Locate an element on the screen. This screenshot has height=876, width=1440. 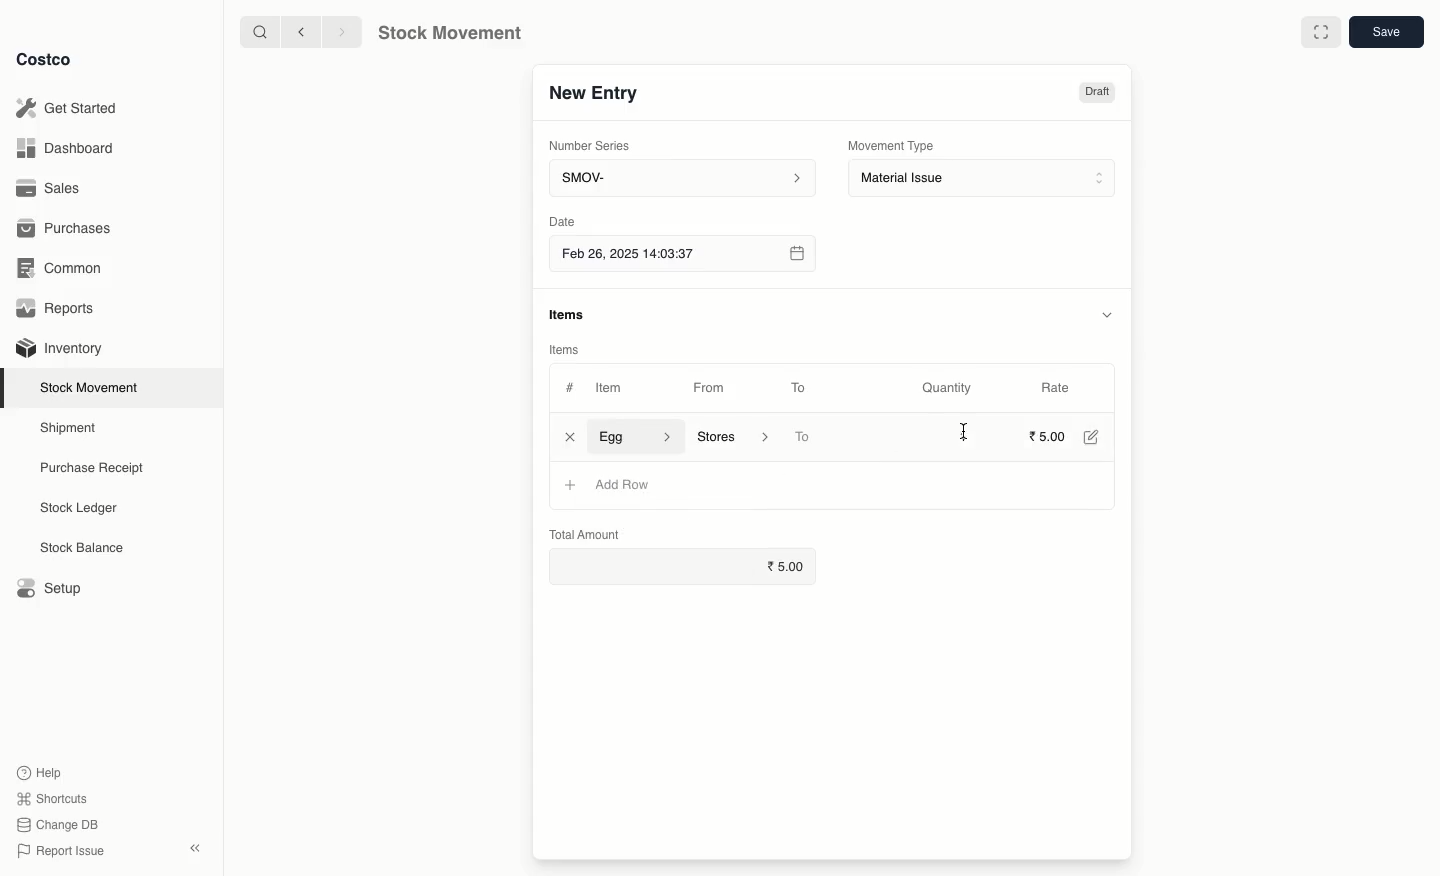
1 is located at coordinates (958, 433).